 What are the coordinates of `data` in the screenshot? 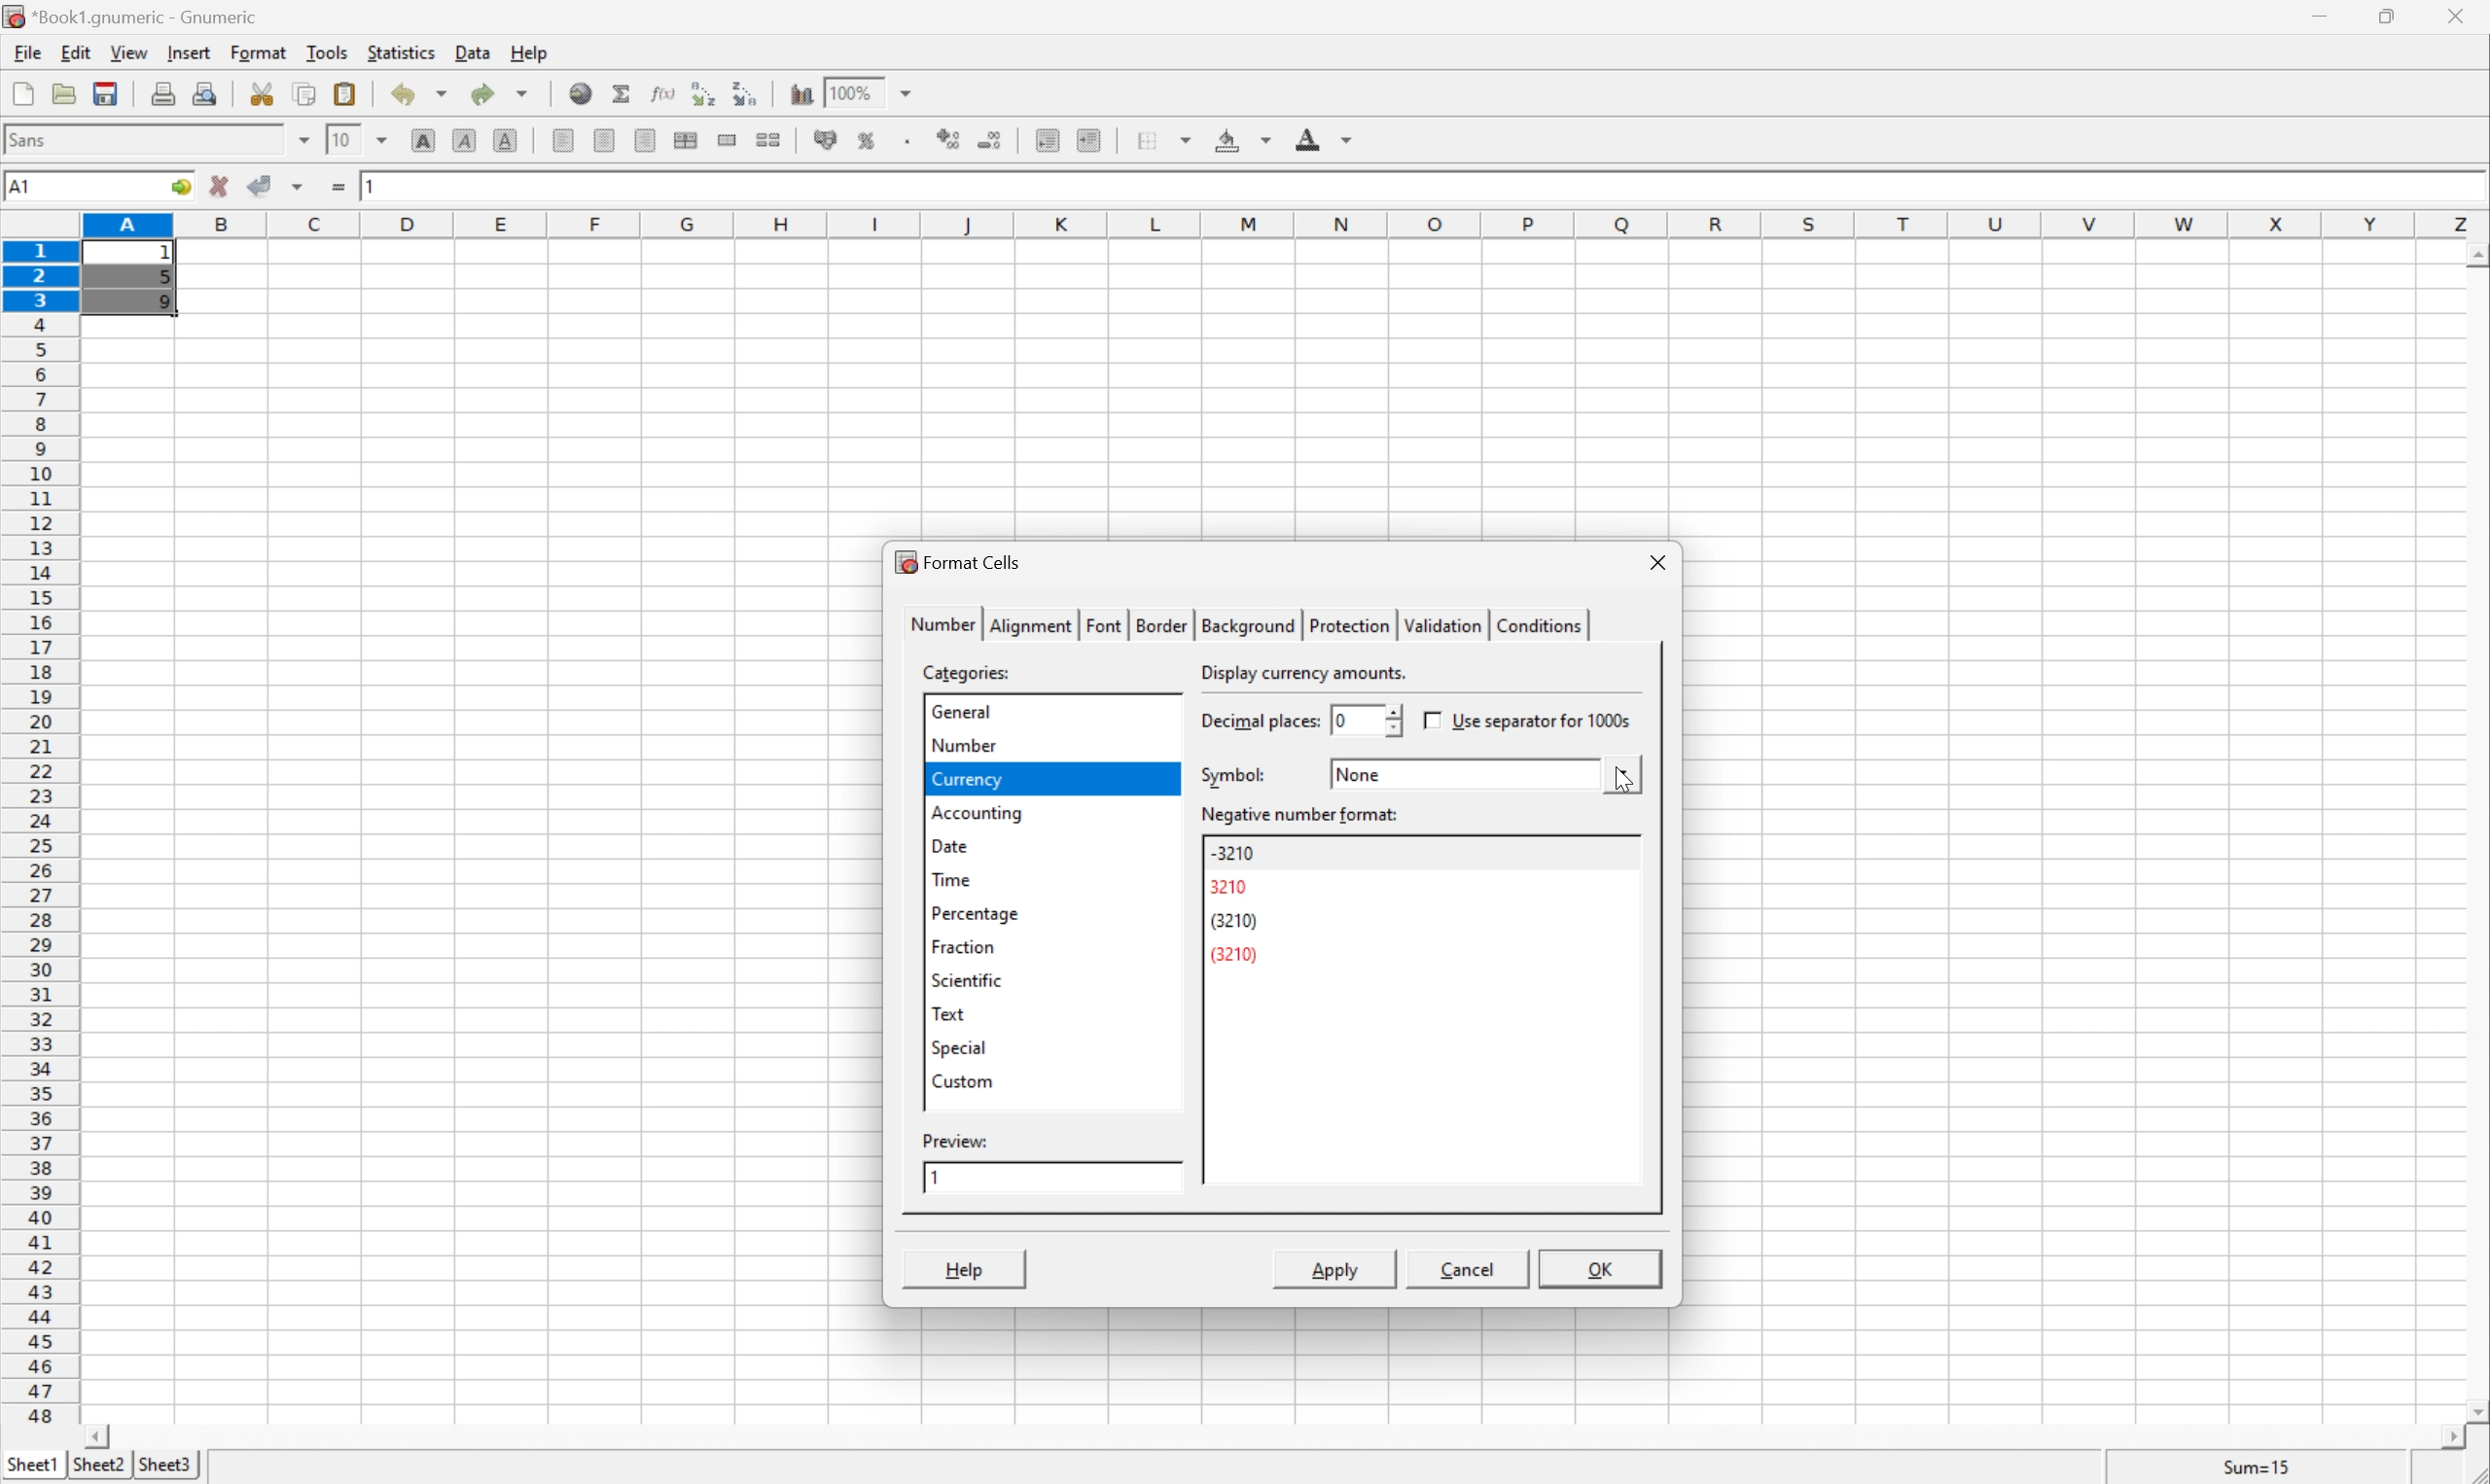 It's located at (475, 48).